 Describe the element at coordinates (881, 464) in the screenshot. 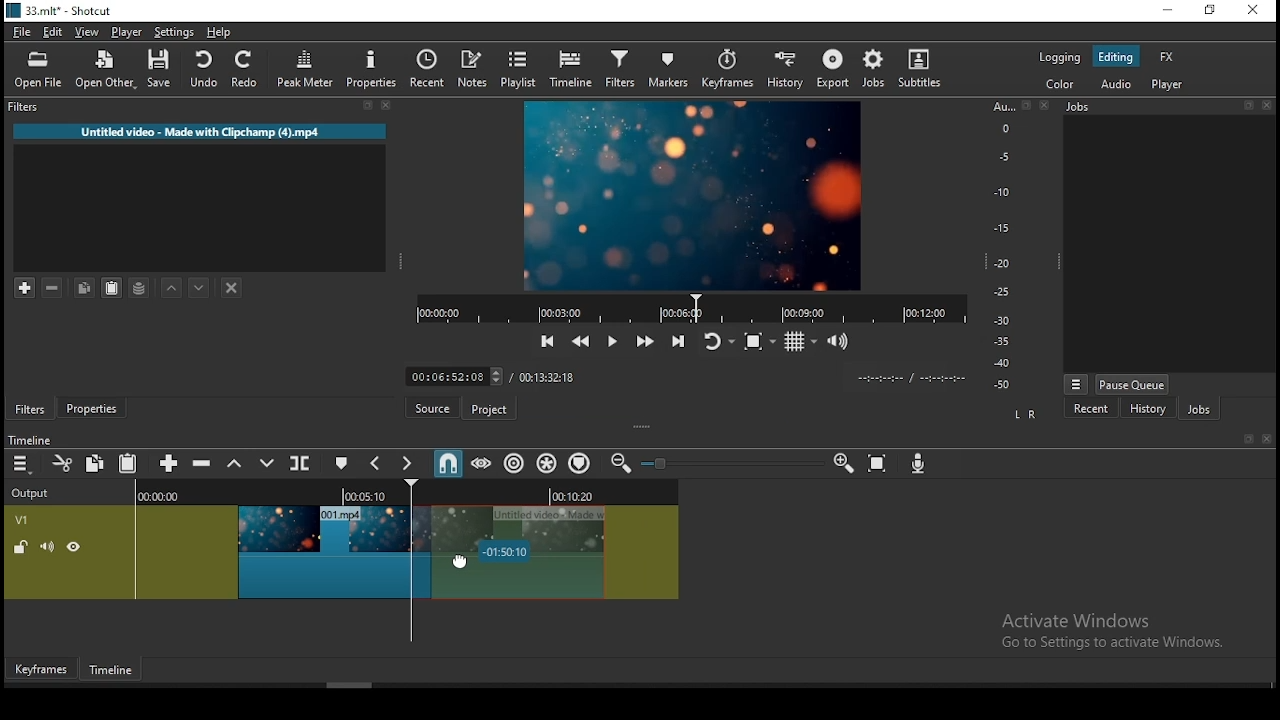

I see `zoom timeline to fit` at that location.